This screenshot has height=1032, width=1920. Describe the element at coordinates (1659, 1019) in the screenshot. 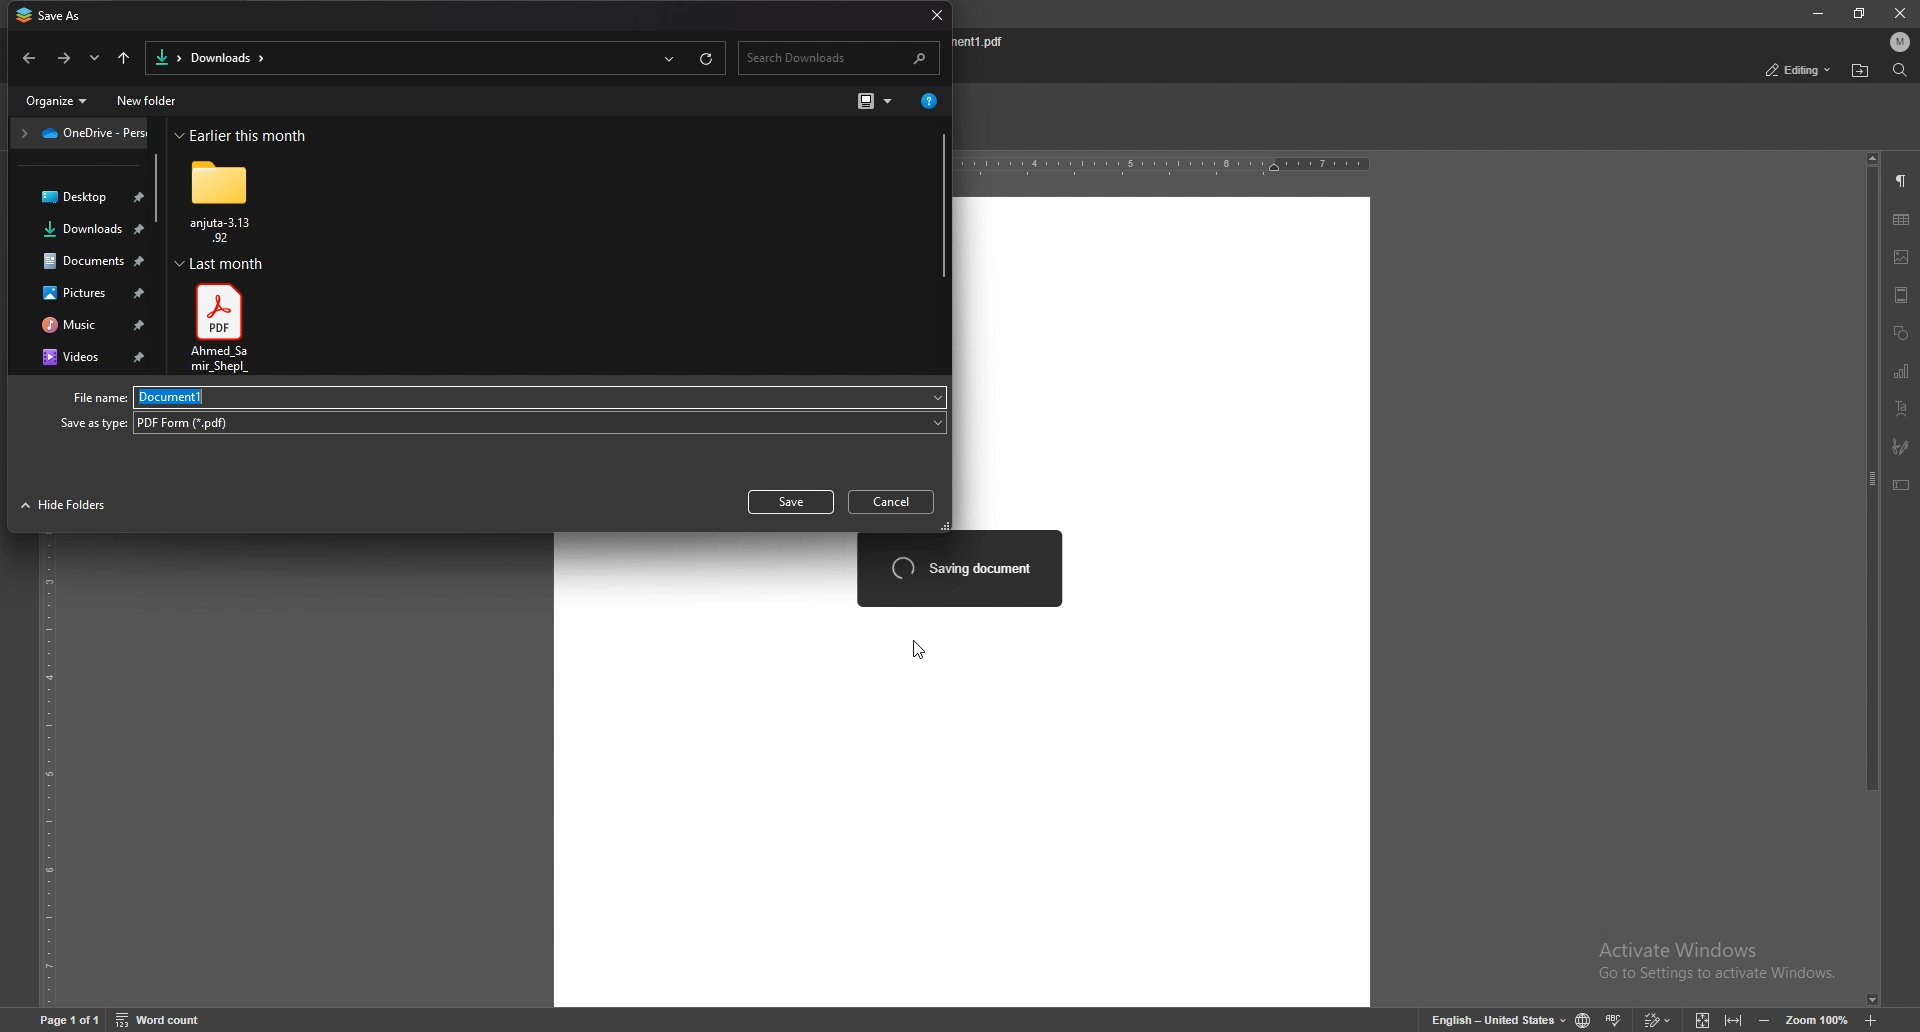

I see `track change` at that location.